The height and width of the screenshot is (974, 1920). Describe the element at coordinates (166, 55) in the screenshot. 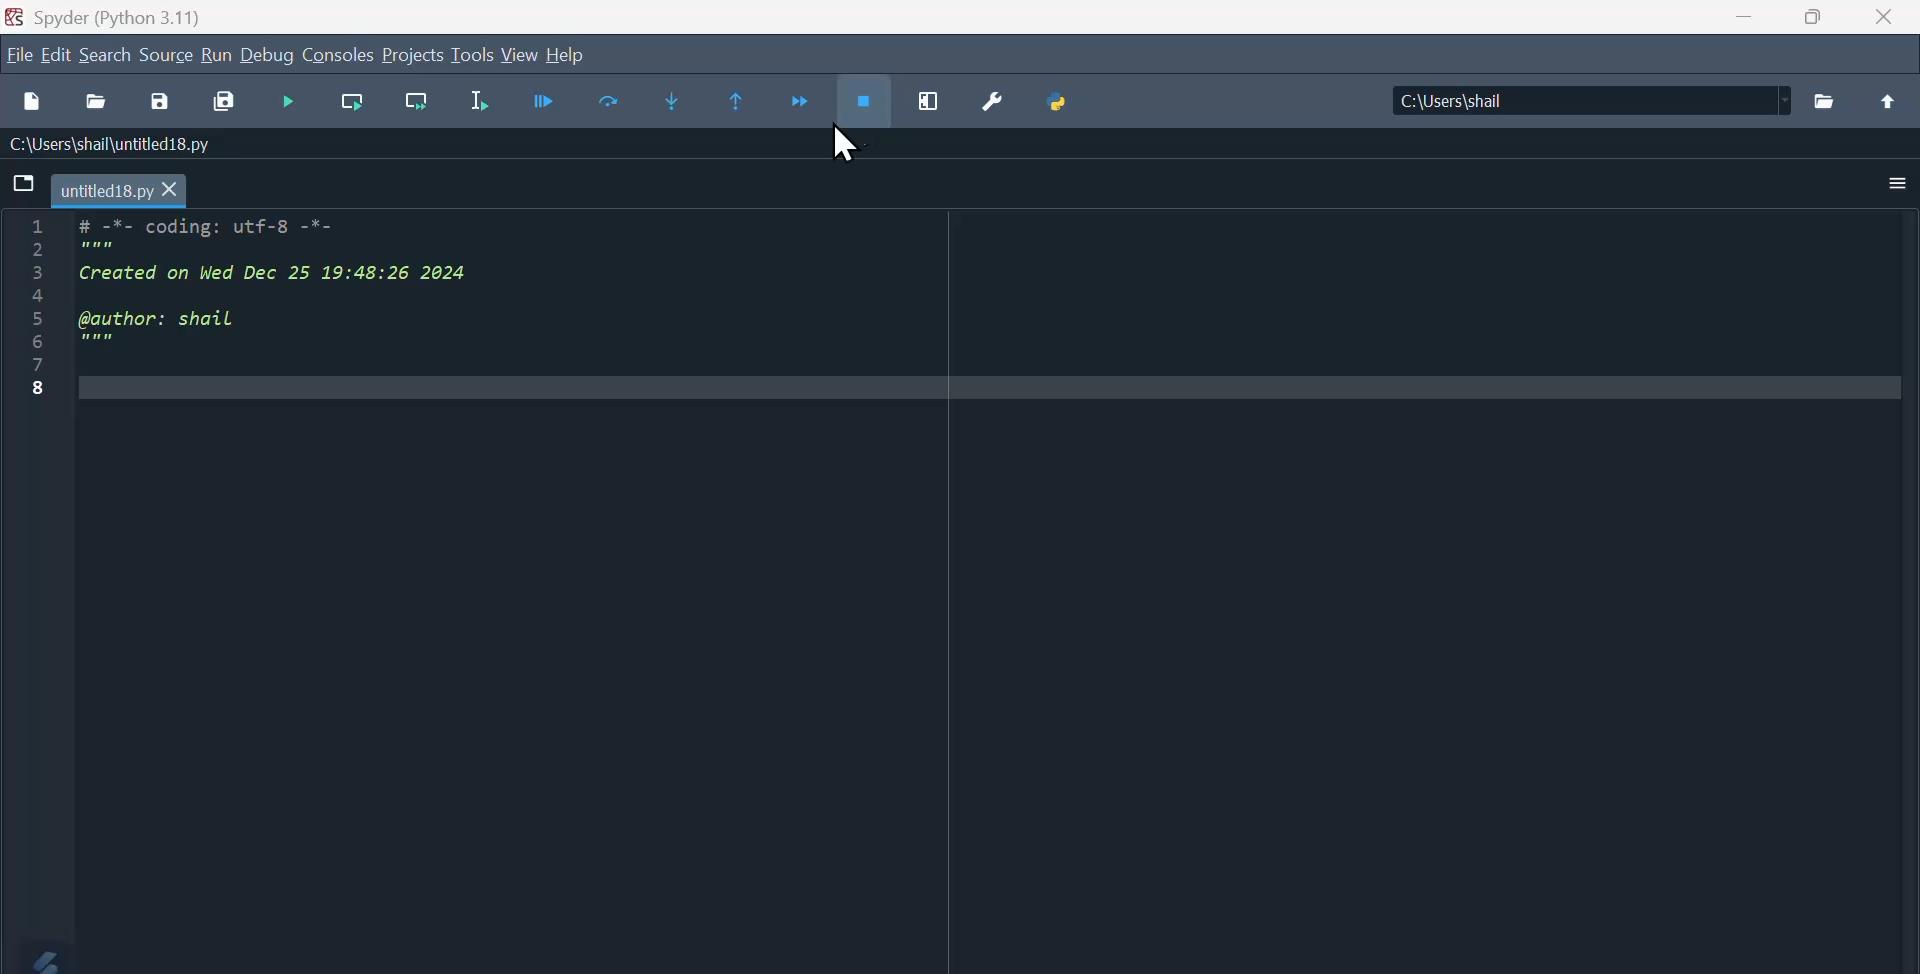

I see `Source` at that location.